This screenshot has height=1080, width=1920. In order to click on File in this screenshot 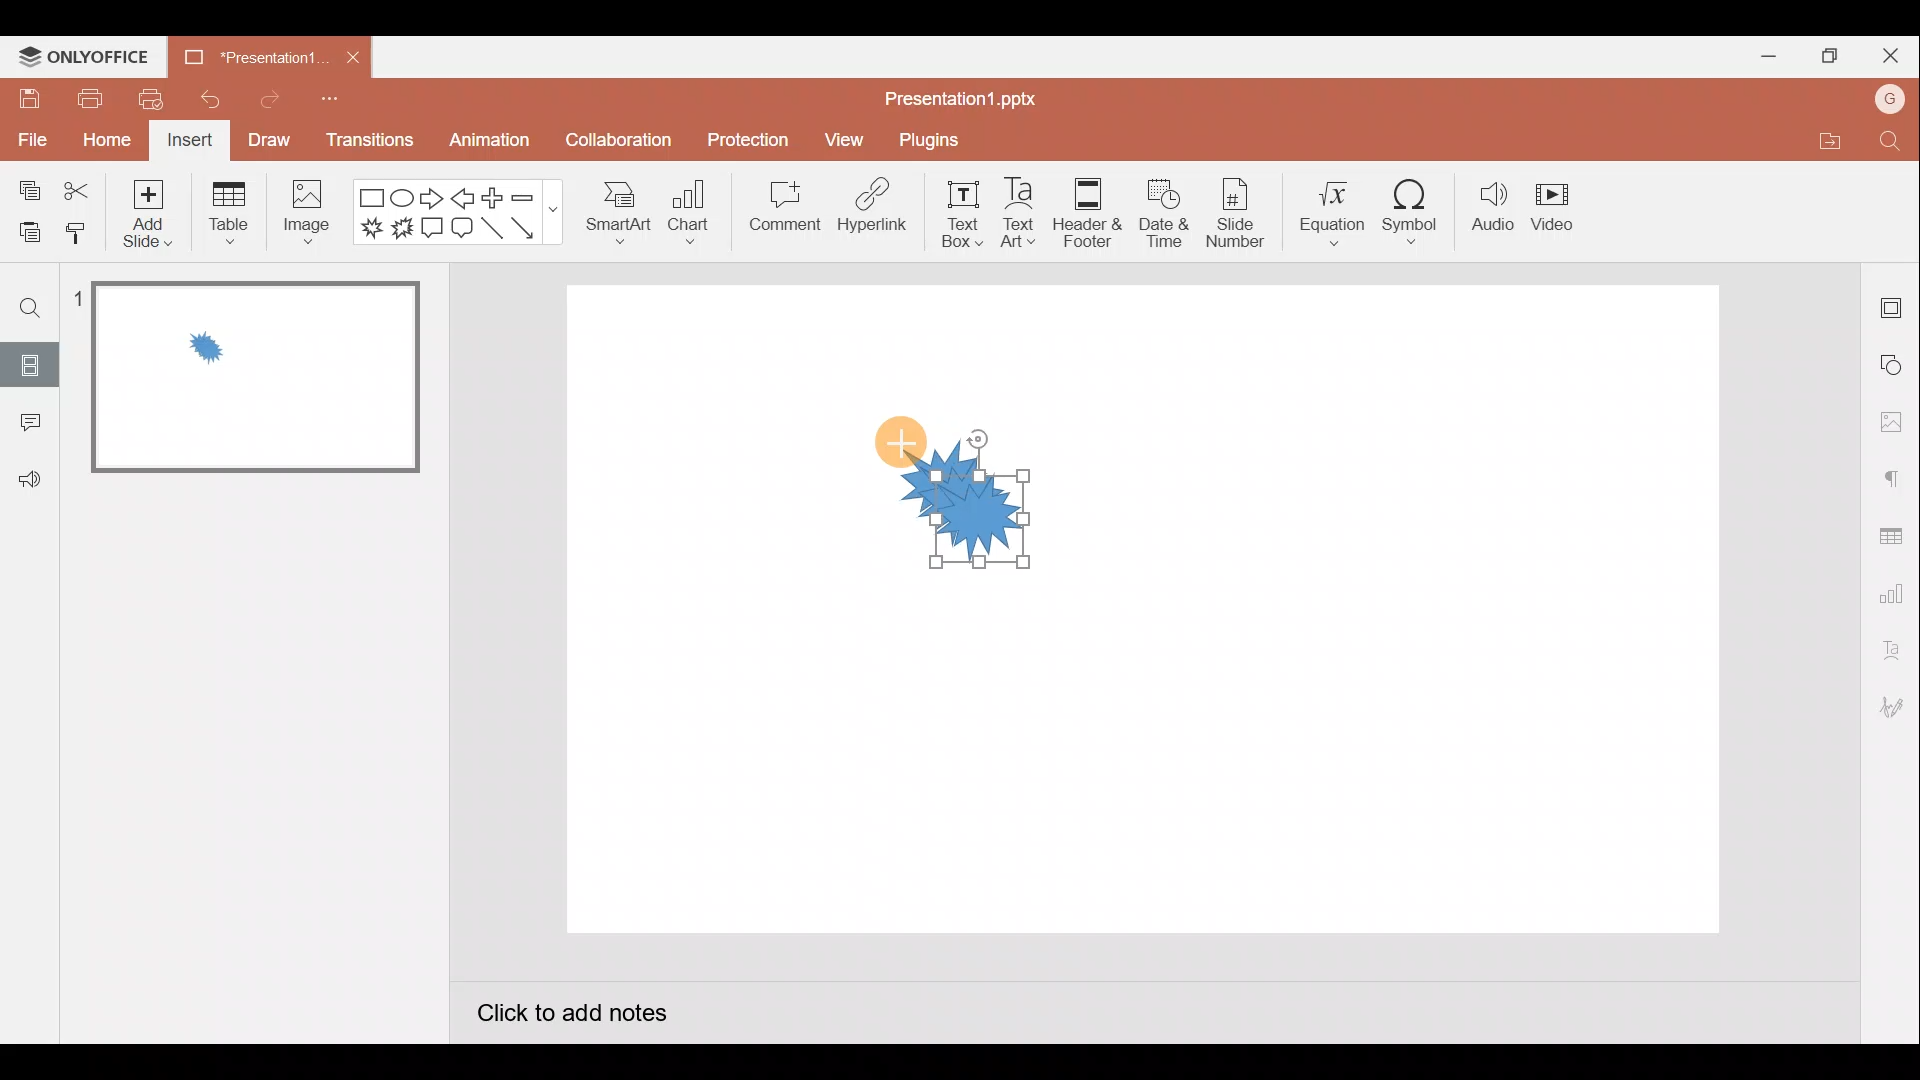, I will do `click(30, 143)`.